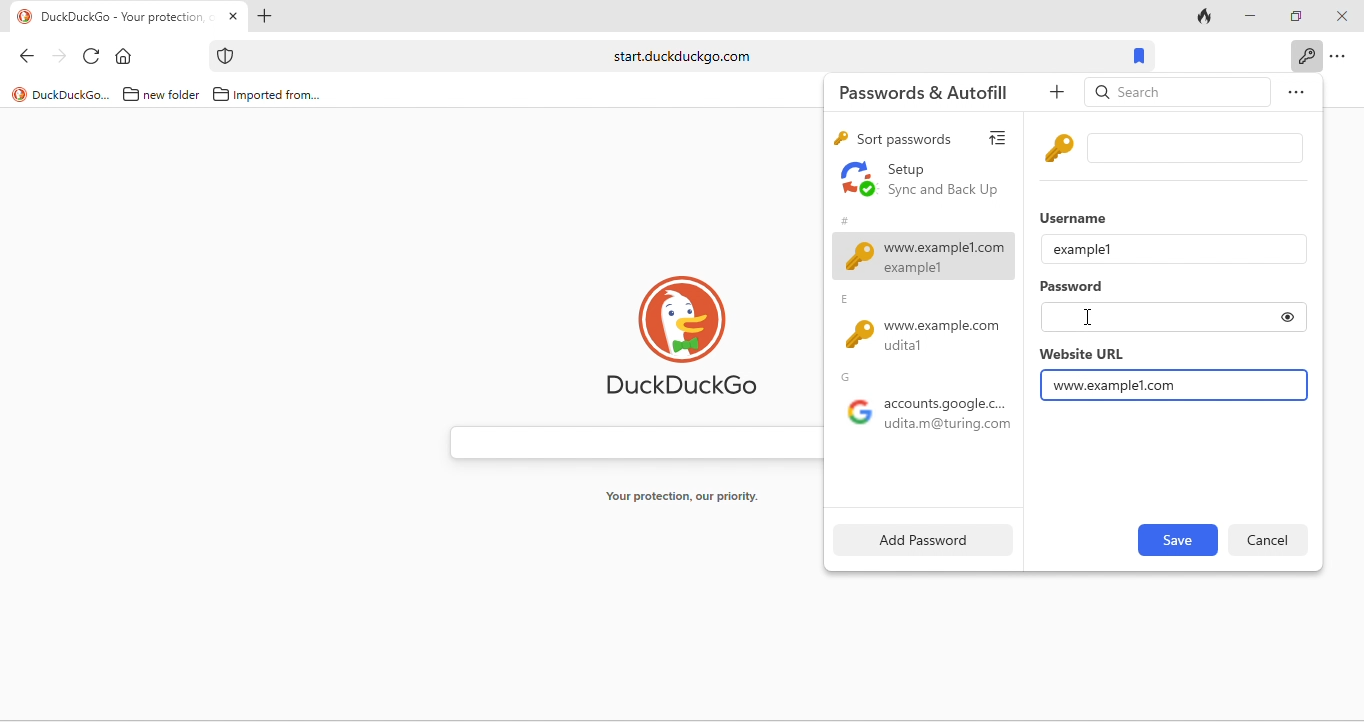  I want to click on new folder, so click(173, 96).